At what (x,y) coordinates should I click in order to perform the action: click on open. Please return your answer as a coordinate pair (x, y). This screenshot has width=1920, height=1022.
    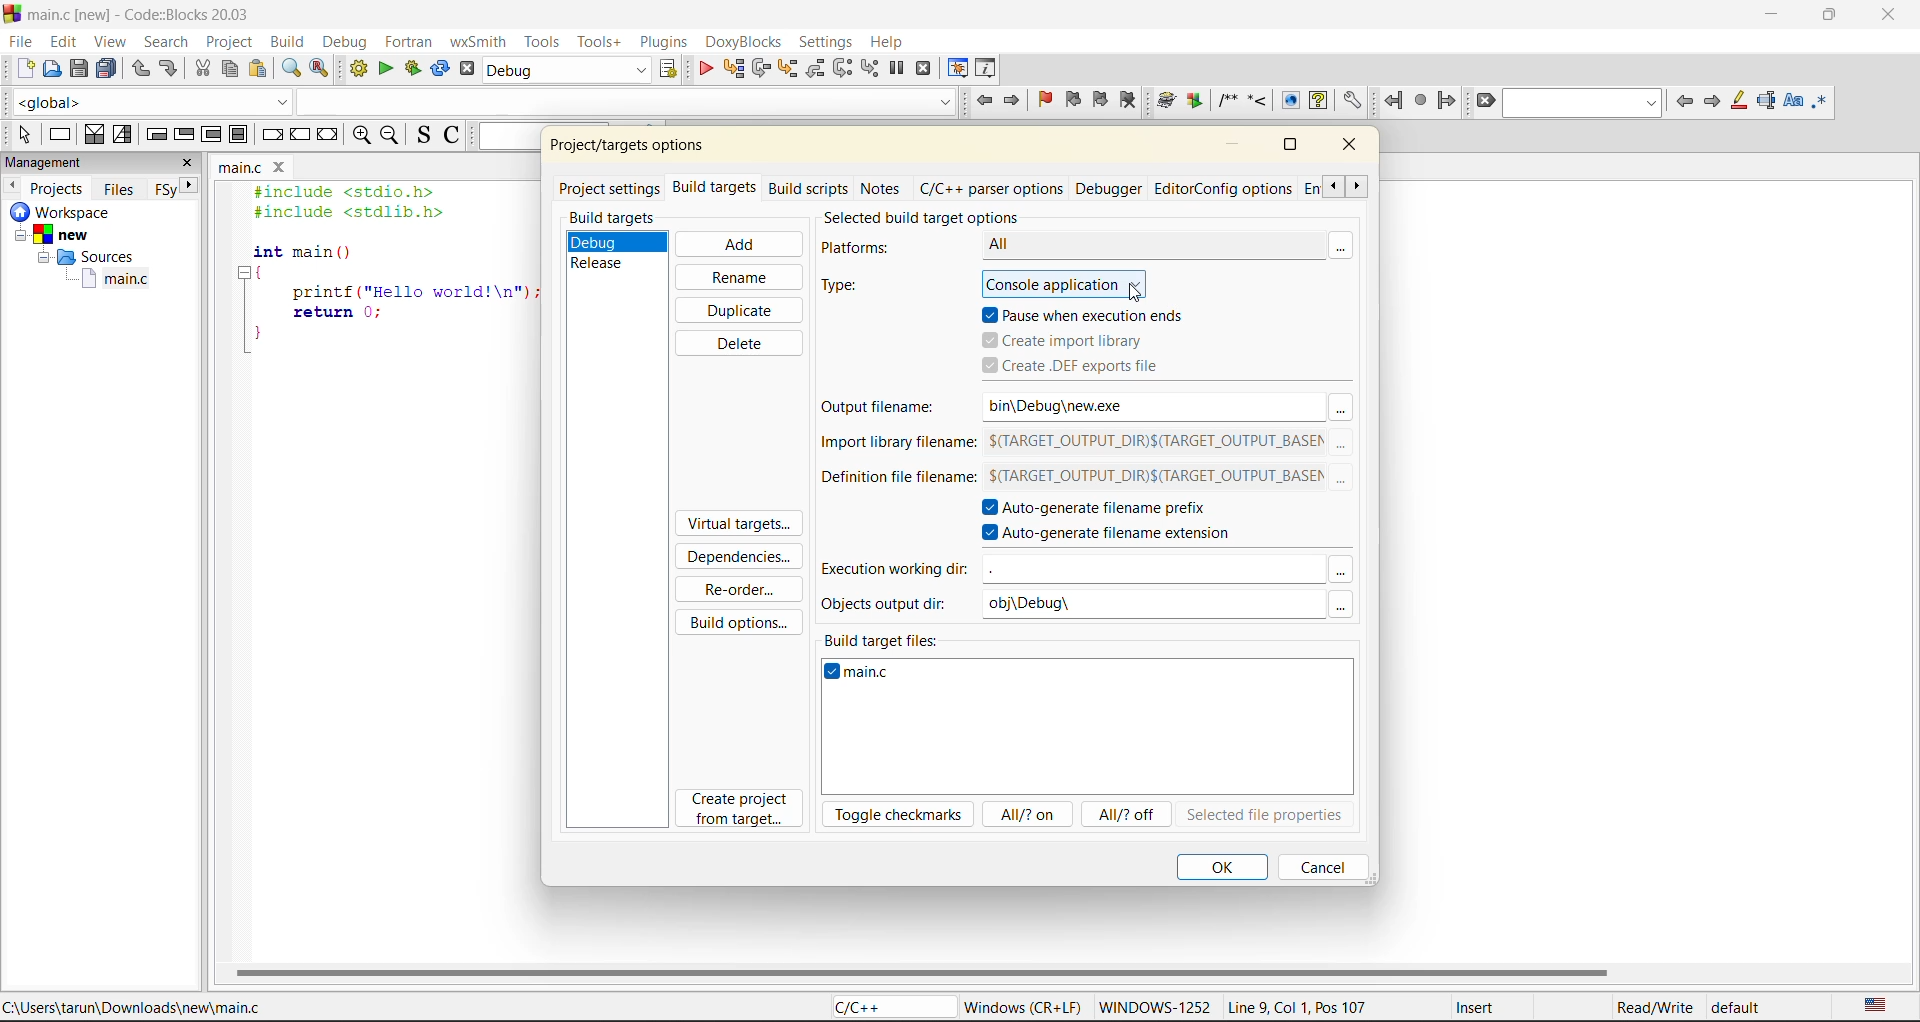
    Looking at the image, I should click on (53, 69).